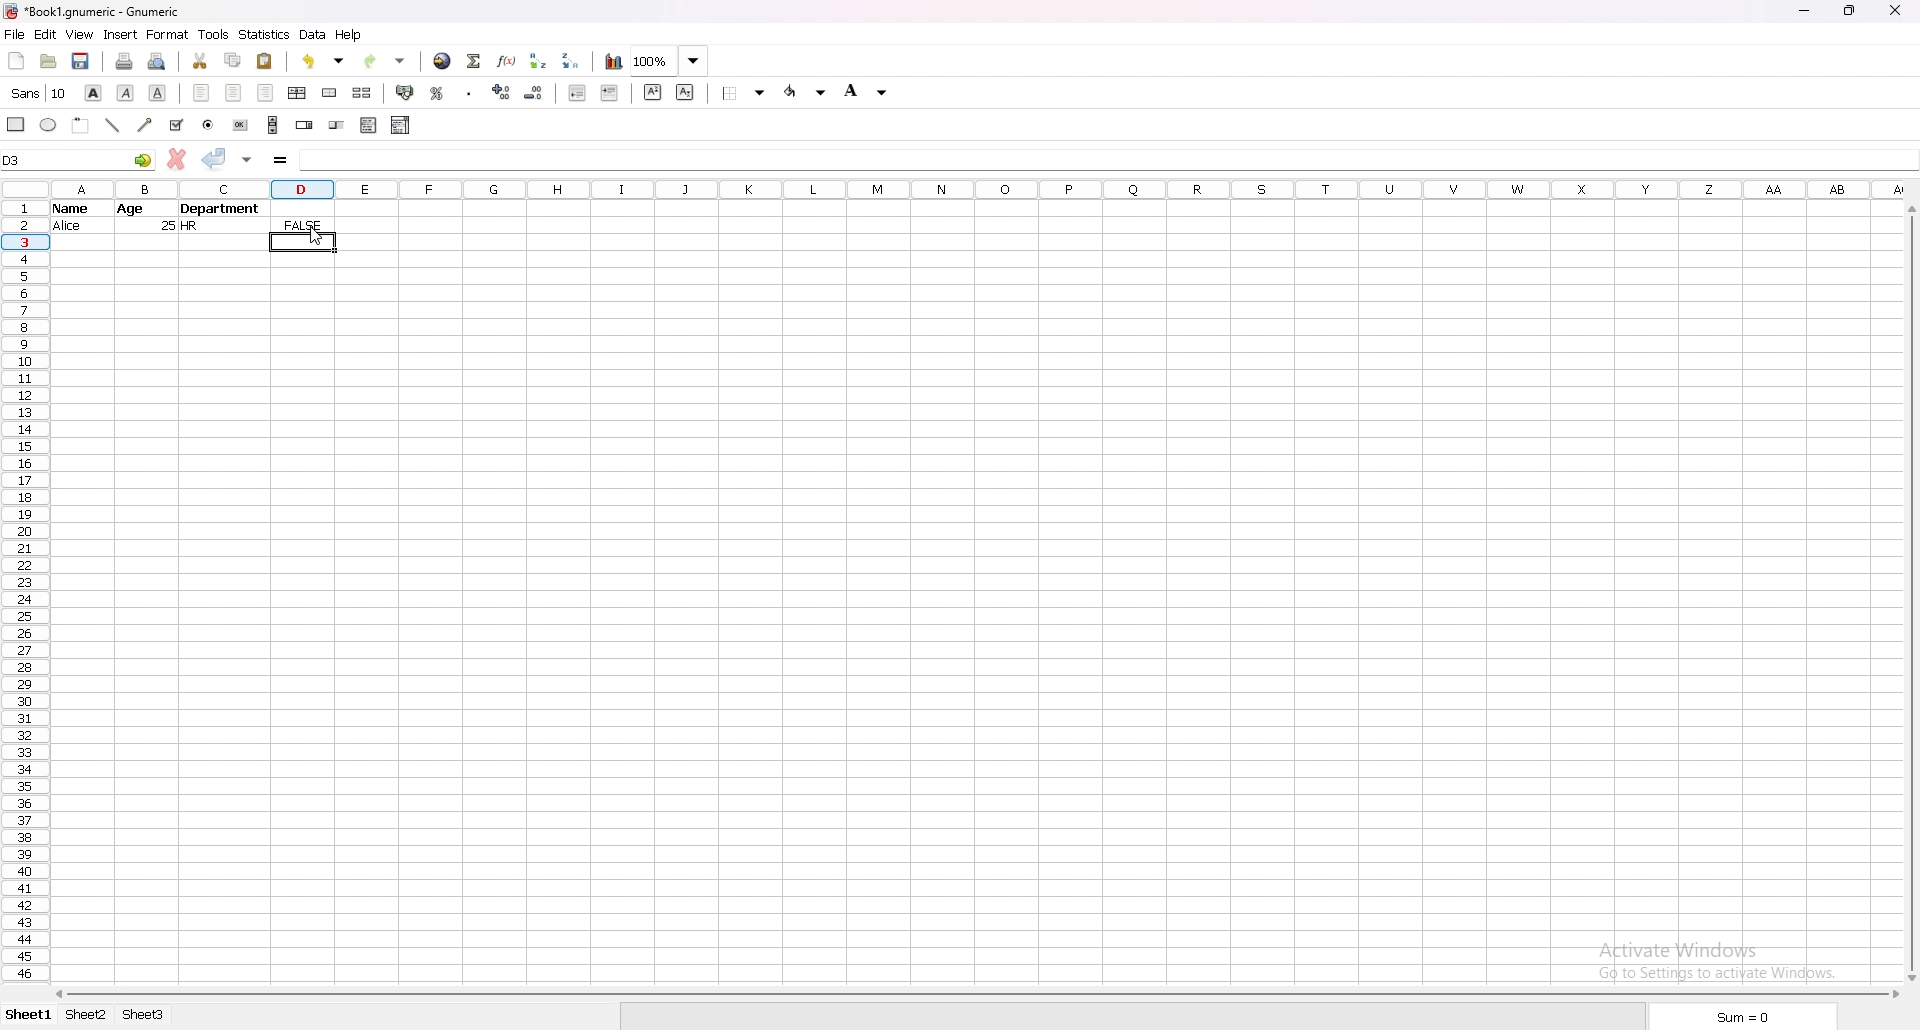  I want to click on sheet 1, so click(28, 1015).